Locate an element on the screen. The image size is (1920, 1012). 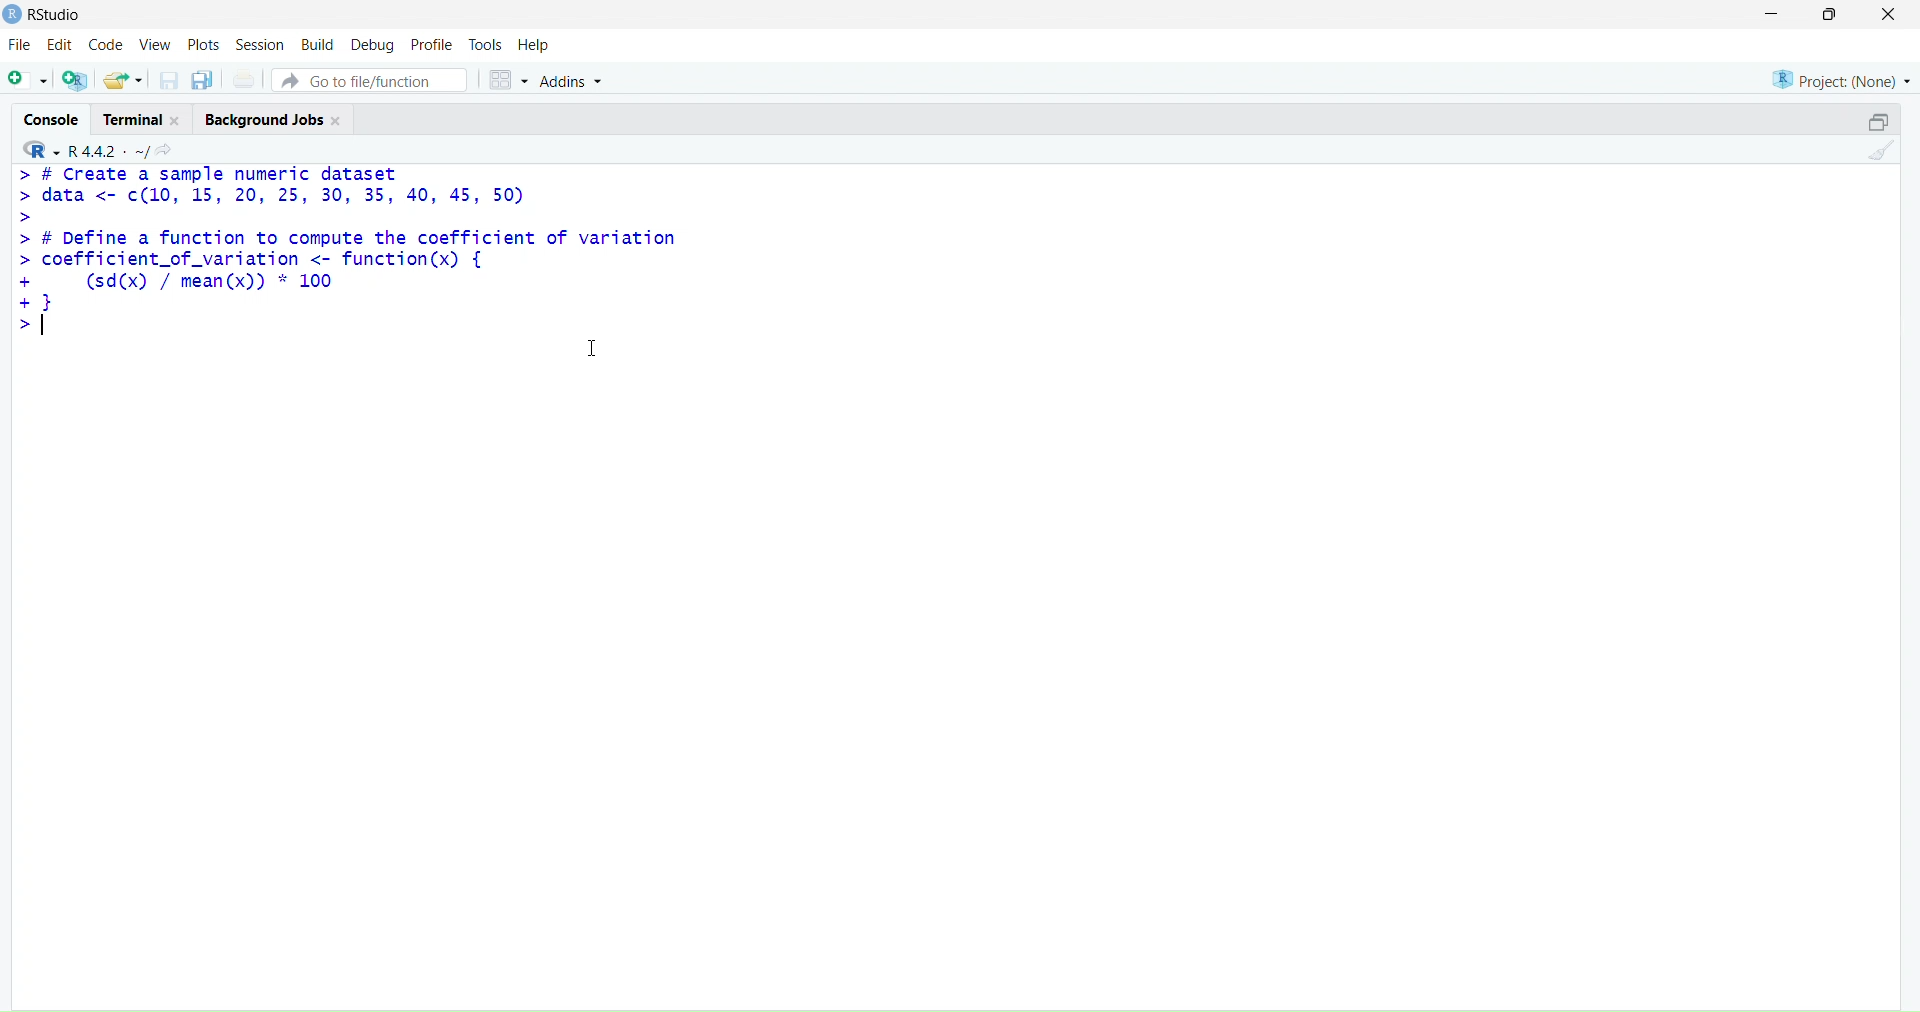
file is located at coordinates (18, 44).